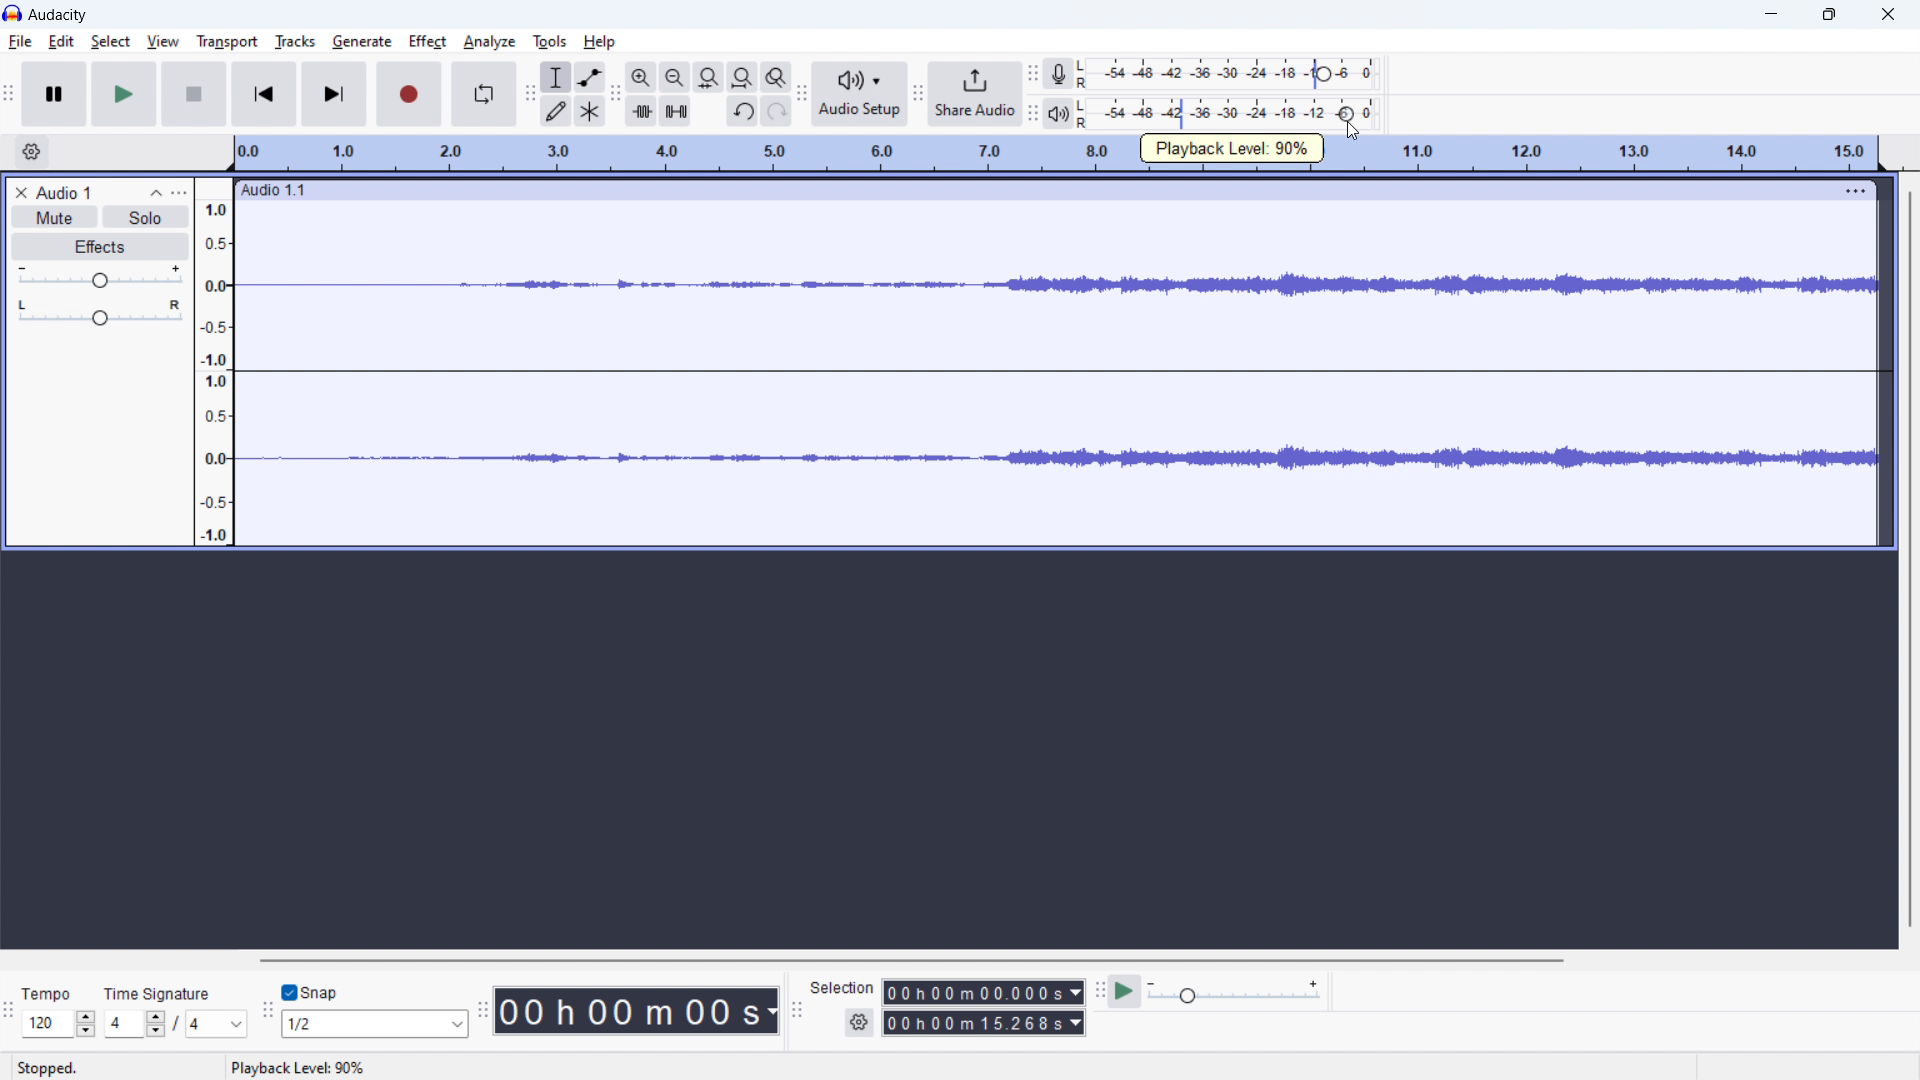 The width and height of the screenshot is (1920, 1080). Describe the element at coordinates (777, 111) in the screenshot. I see `redo` at that location.